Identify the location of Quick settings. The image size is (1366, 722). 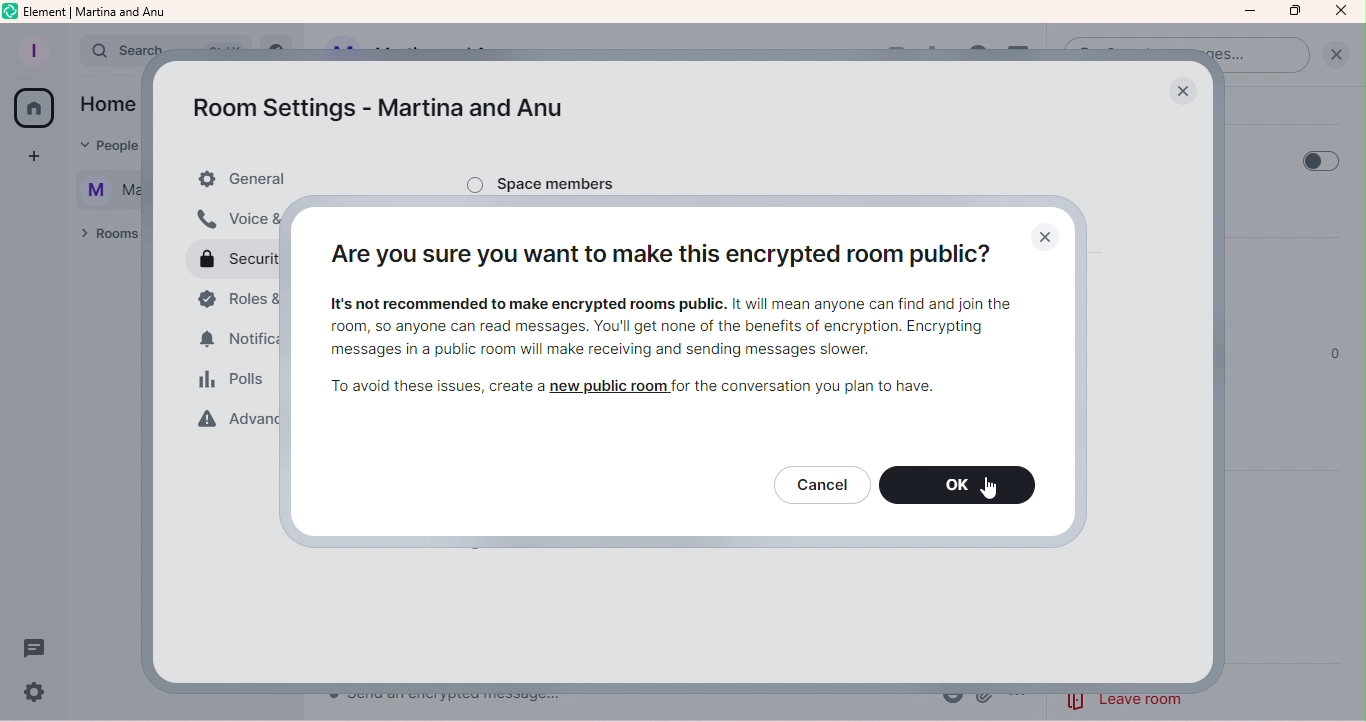
(34, 695).